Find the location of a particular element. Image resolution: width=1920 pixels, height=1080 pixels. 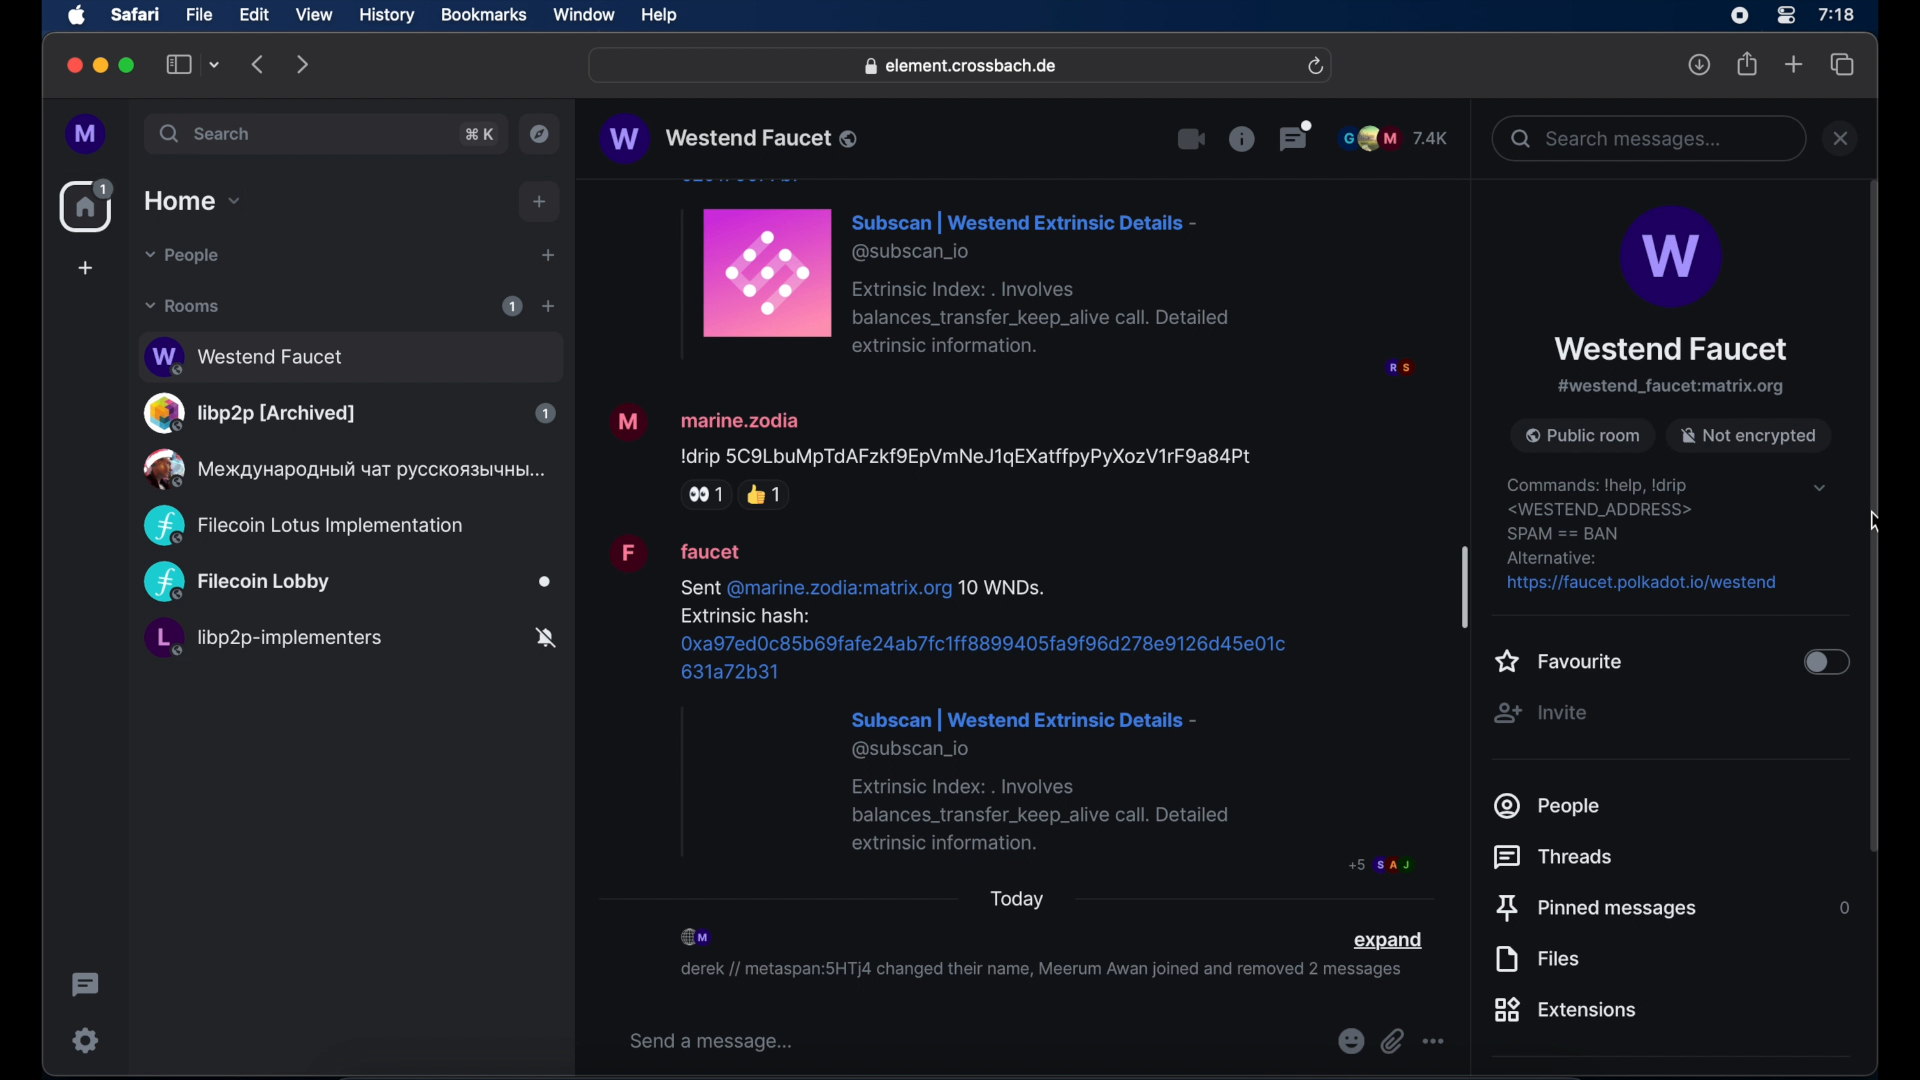

public room is located at coordinates (348, 583).